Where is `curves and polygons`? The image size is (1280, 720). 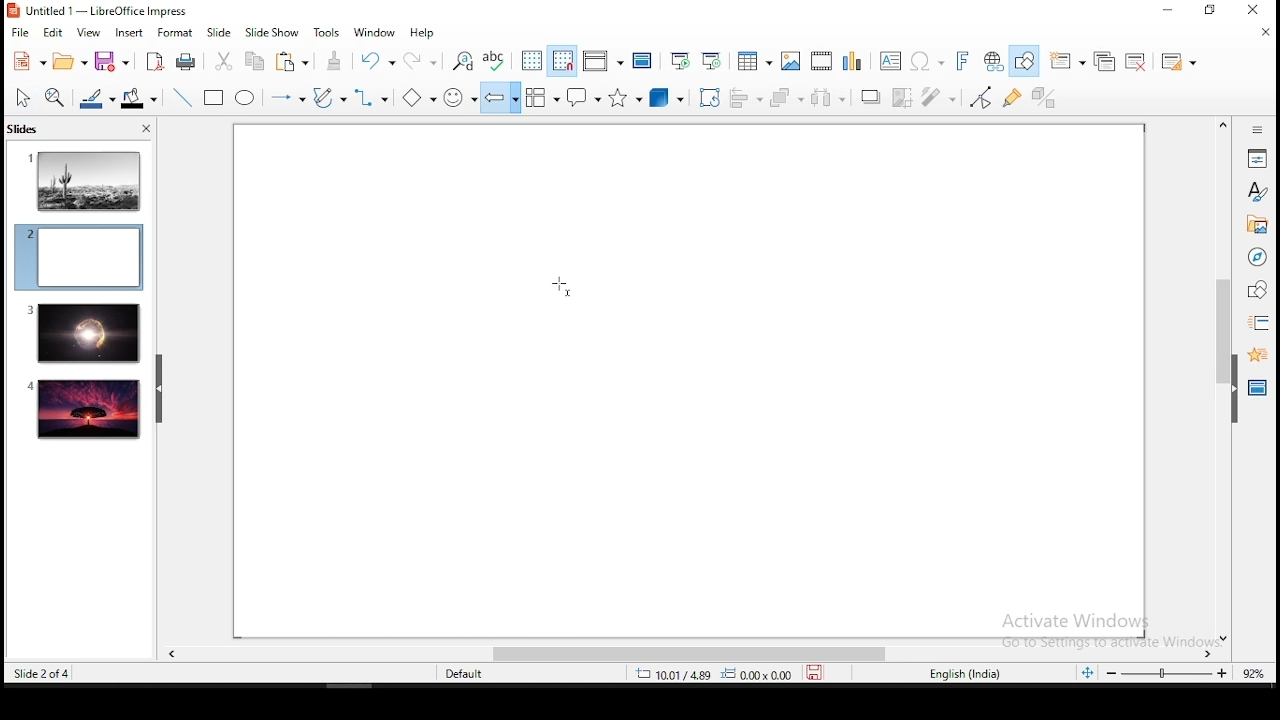 curves and polygons is located at coordinates (328, 98).